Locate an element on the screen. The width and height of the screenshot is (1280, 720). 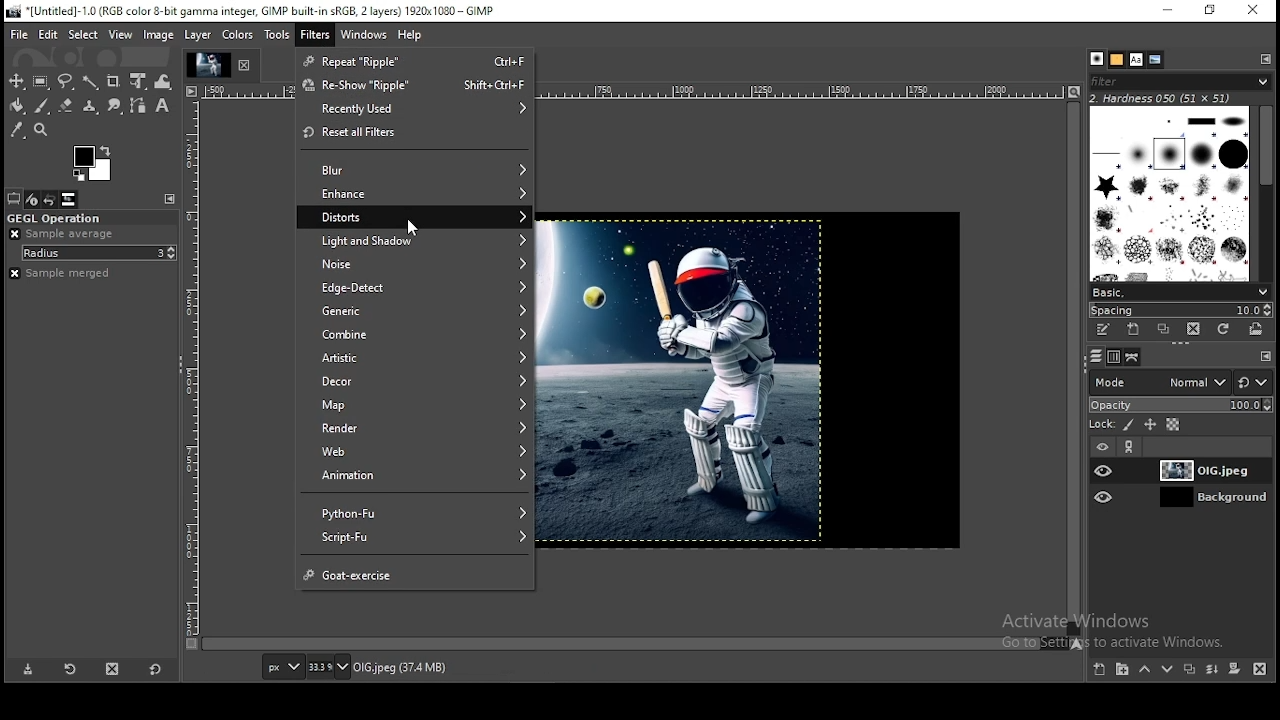
recently used is located at coordinates (418, 109).